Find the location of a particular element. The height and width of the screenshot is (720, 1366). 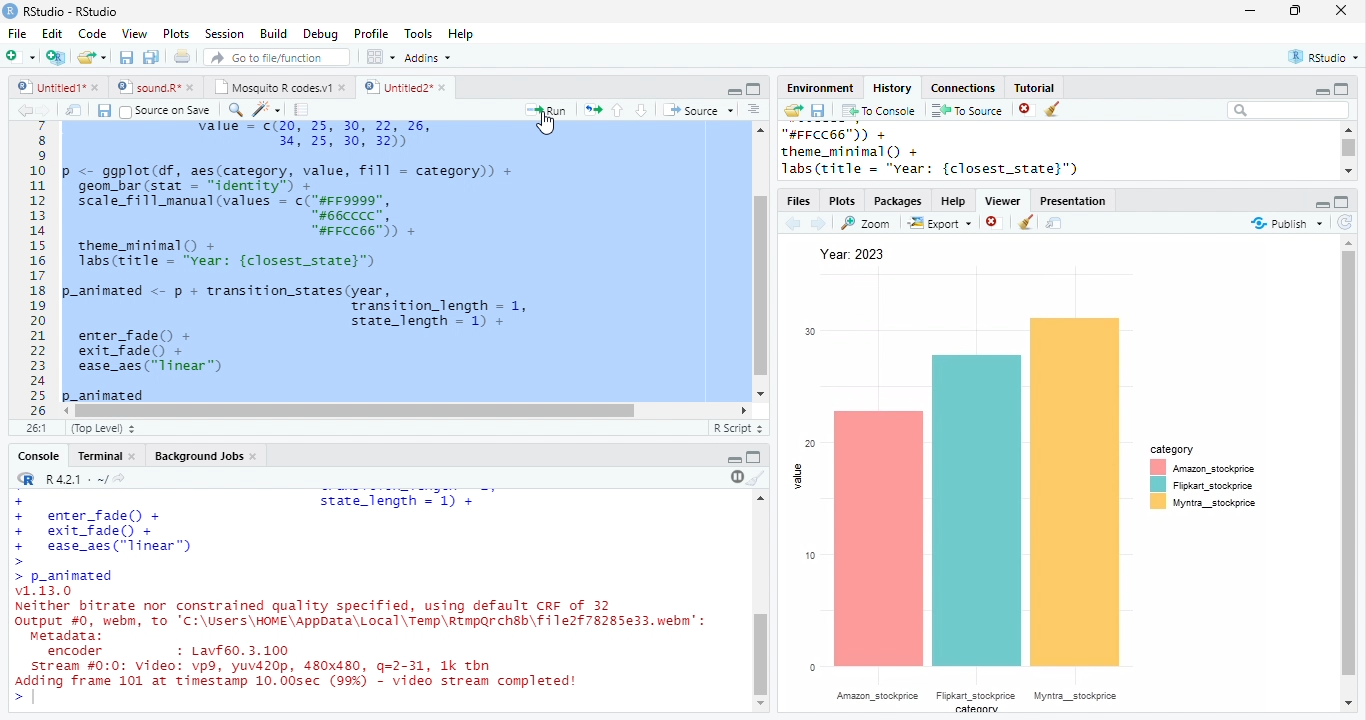

pause is located at coordinates (735, 478).